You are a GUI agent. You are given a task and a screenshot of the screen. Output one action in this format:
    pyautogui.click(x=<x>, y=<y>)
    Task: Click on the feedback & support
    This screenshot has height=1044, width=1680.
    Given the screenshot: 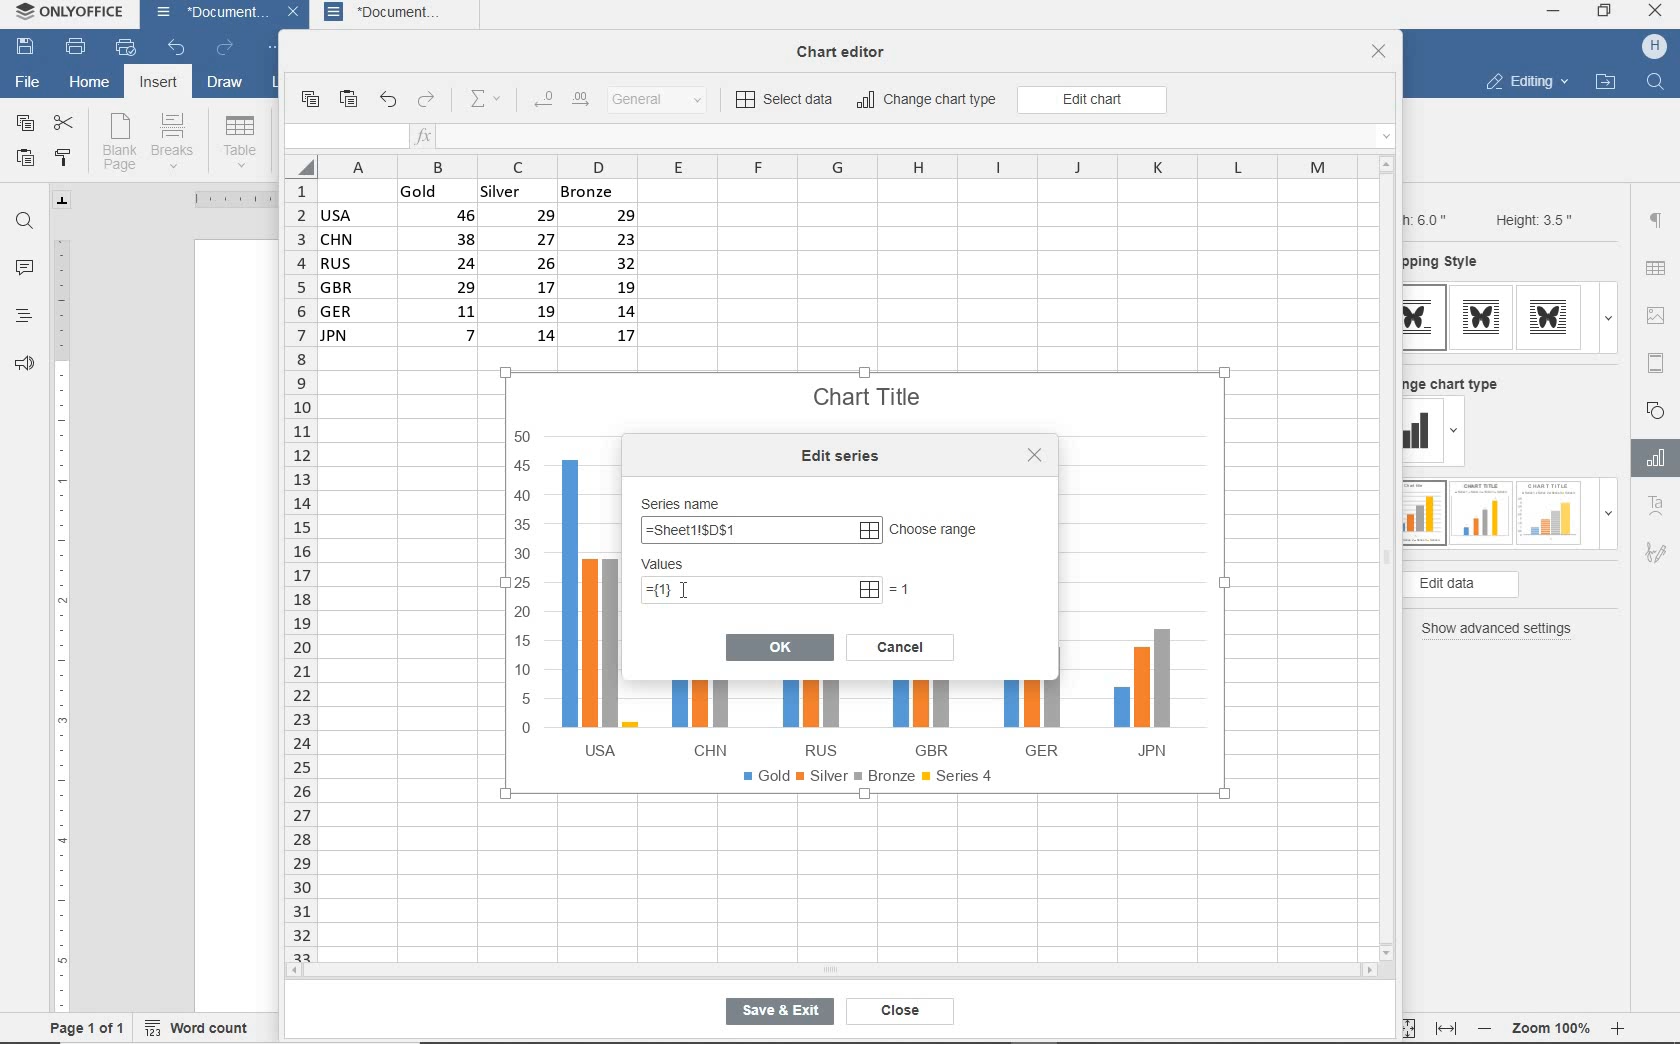 What is the action you would take?
    pyautogui.click(x=22, y=368)
    